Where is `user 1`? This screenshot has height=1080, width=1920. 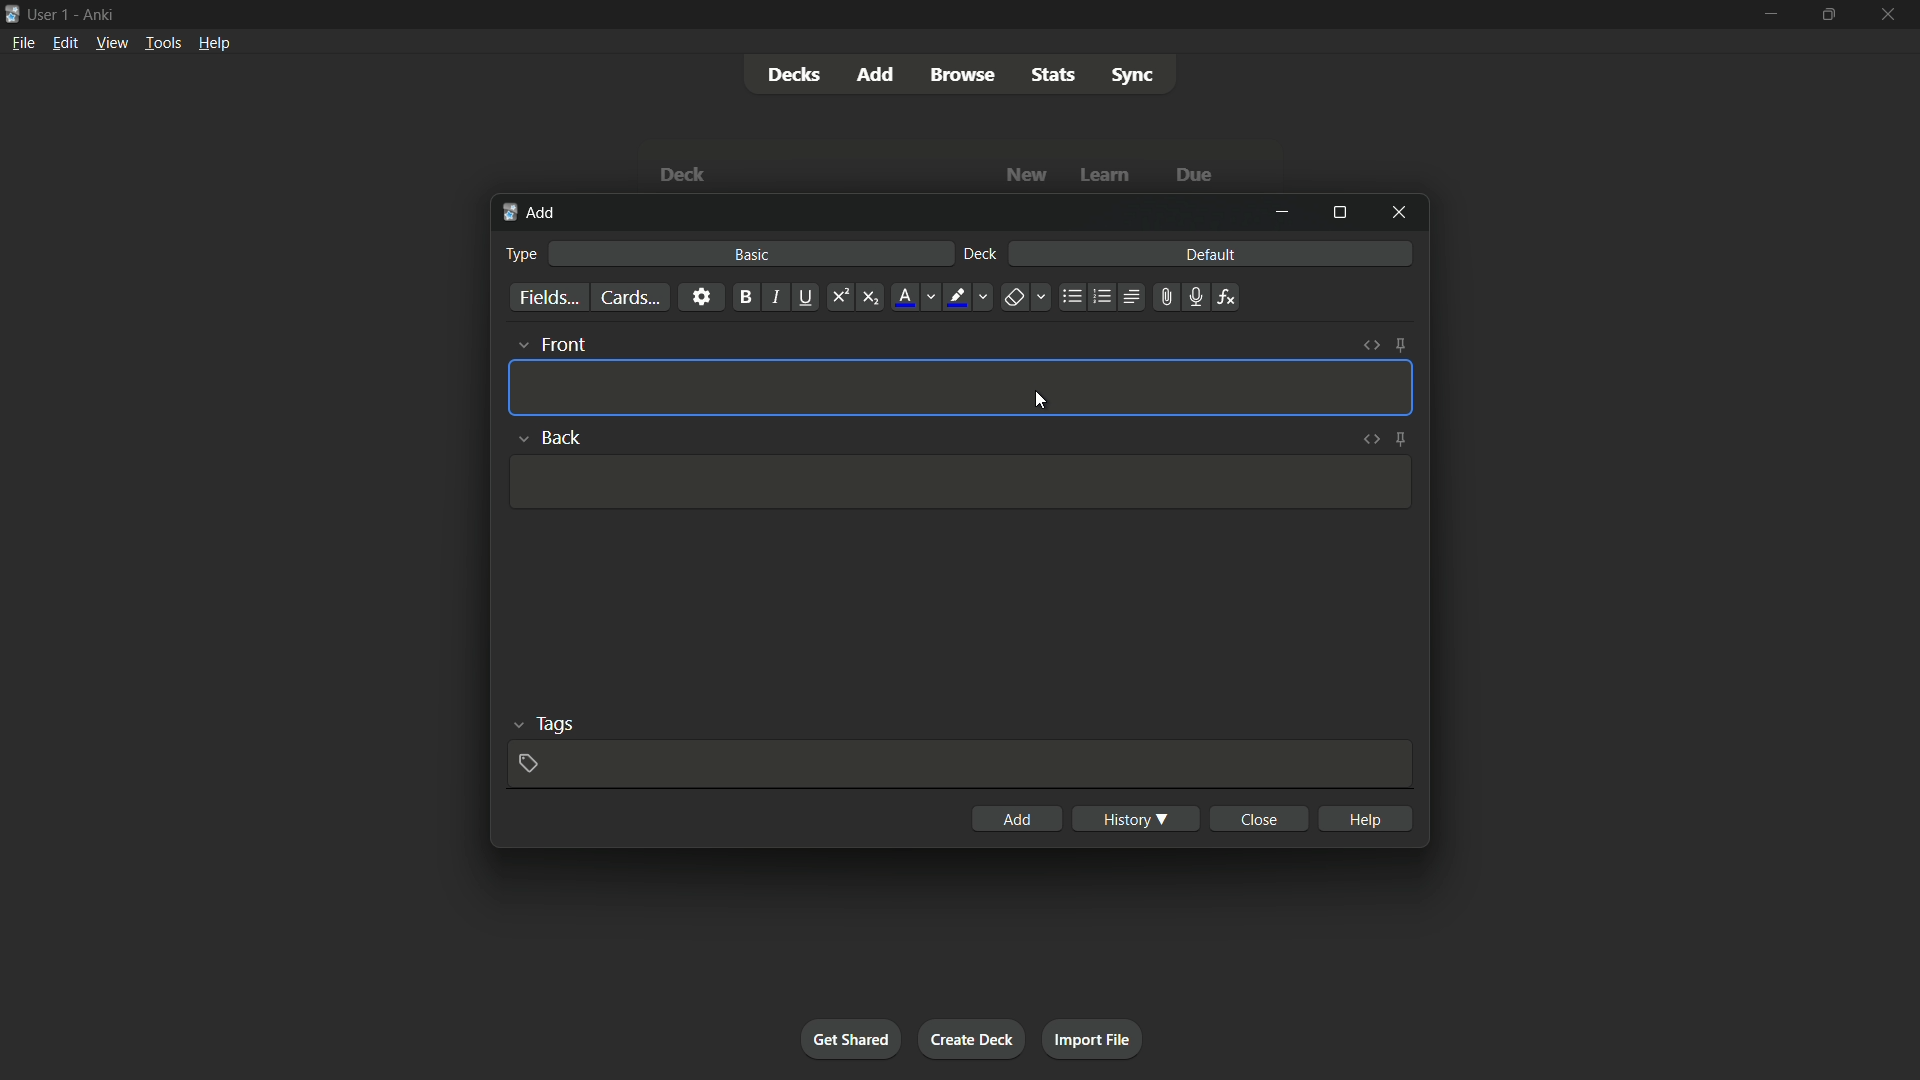
user 1 is located at coordinates (49, 11).